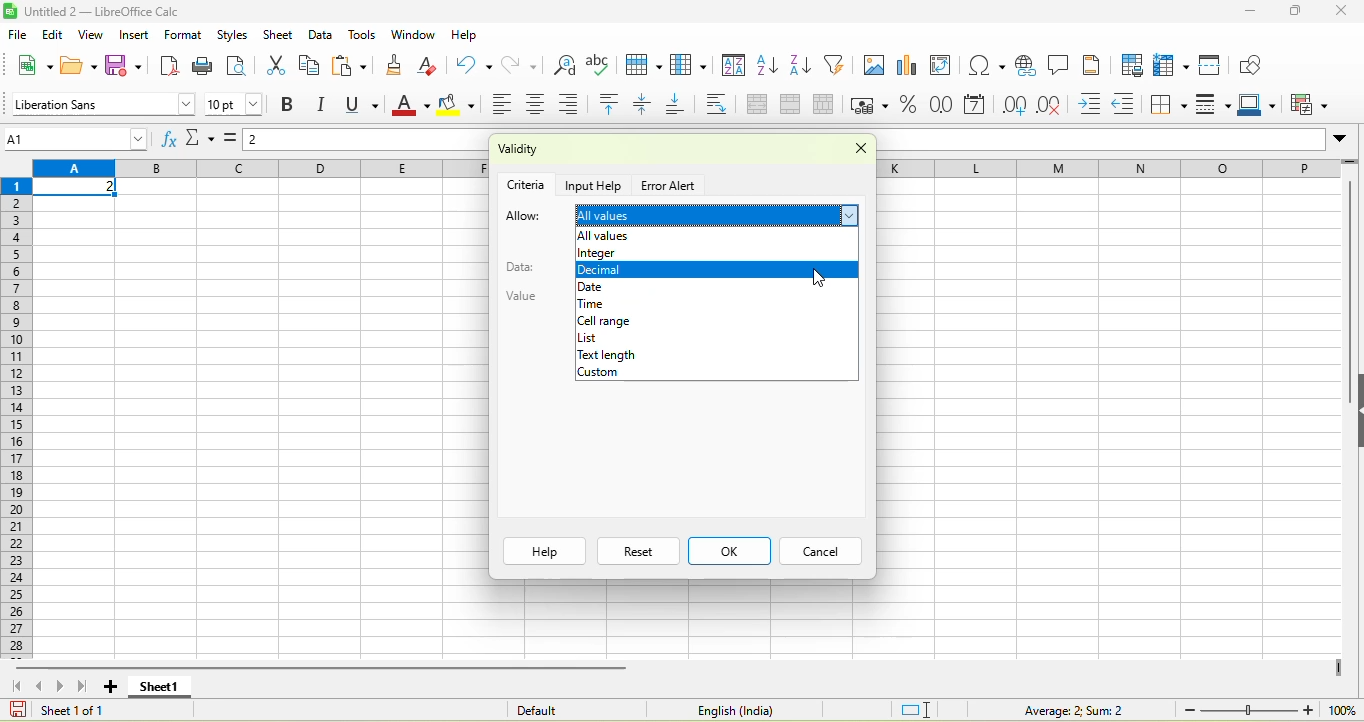 The height and width of the screenshot is (722, 1364). Describe the element at coordinates (366, 105) in the screenshot. I see `underline` at that location.